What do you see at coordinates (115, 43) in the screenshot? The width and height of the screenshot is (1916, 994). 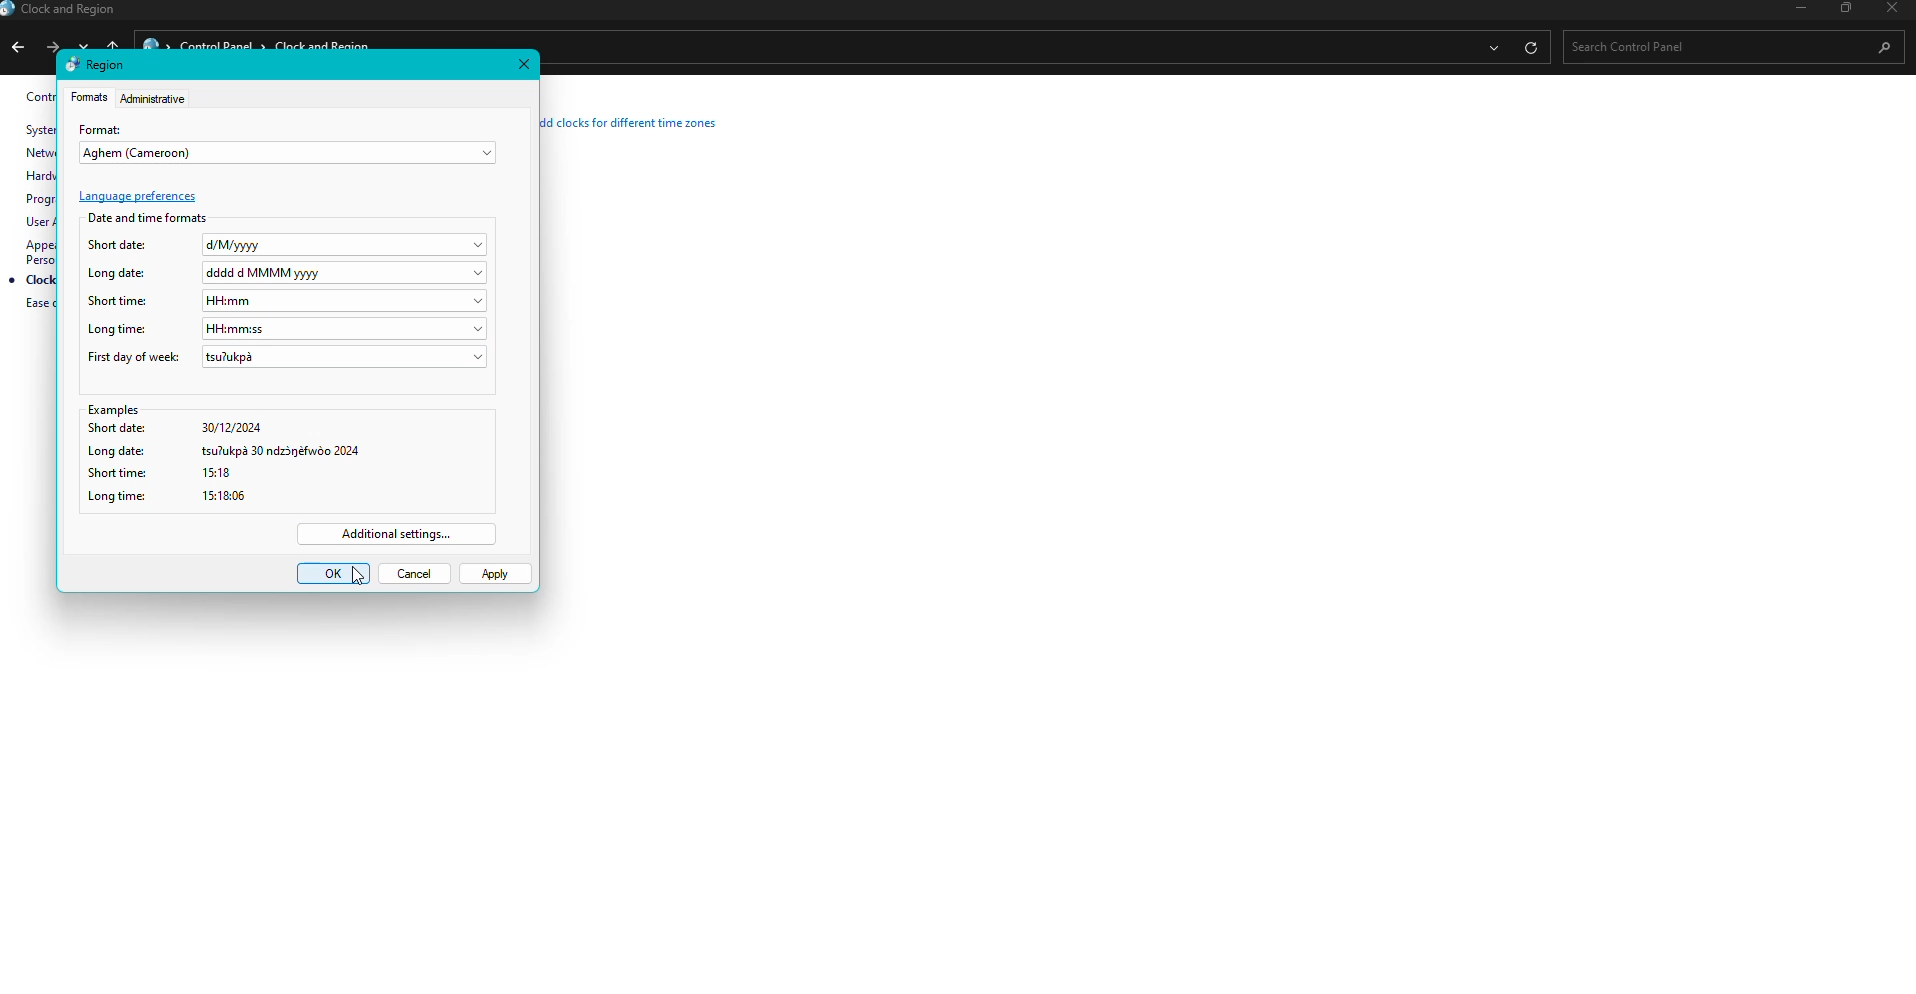 I see `up` at bounding box center [115, 43].